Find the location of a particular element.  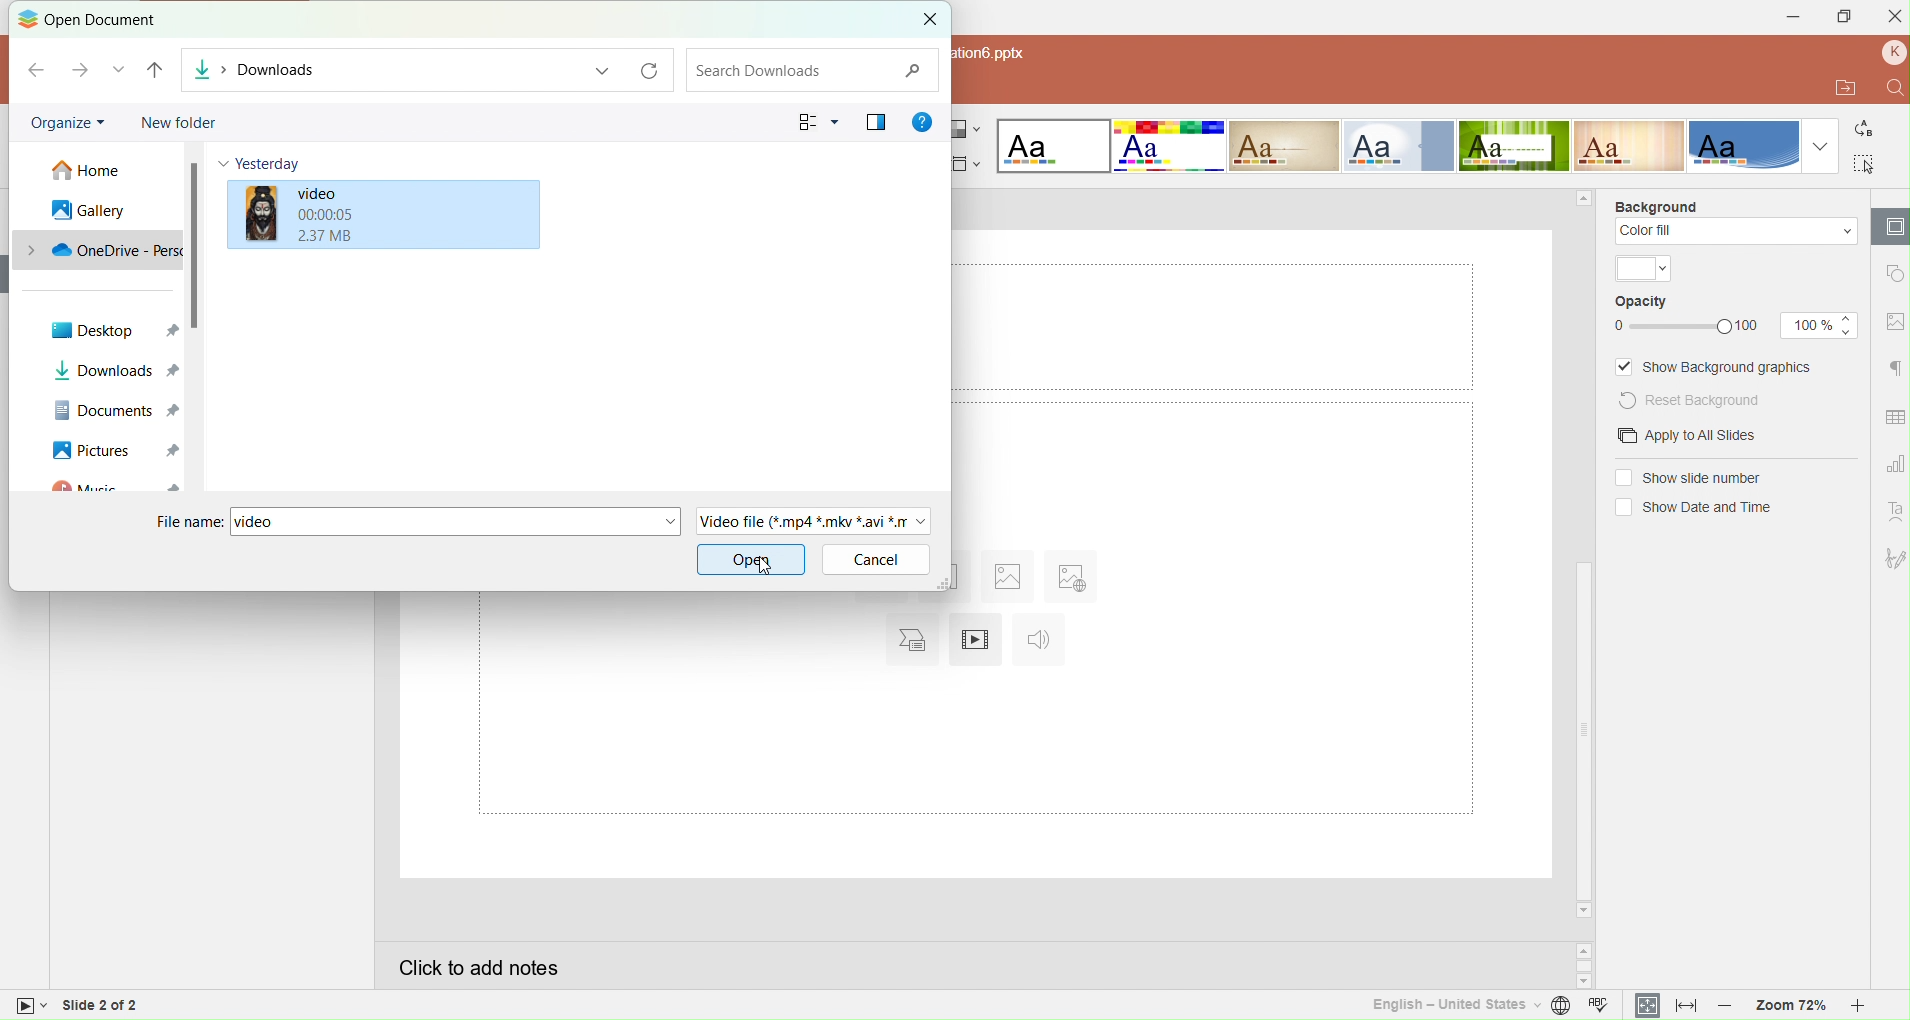

Open is located at coordinates (752, 560).